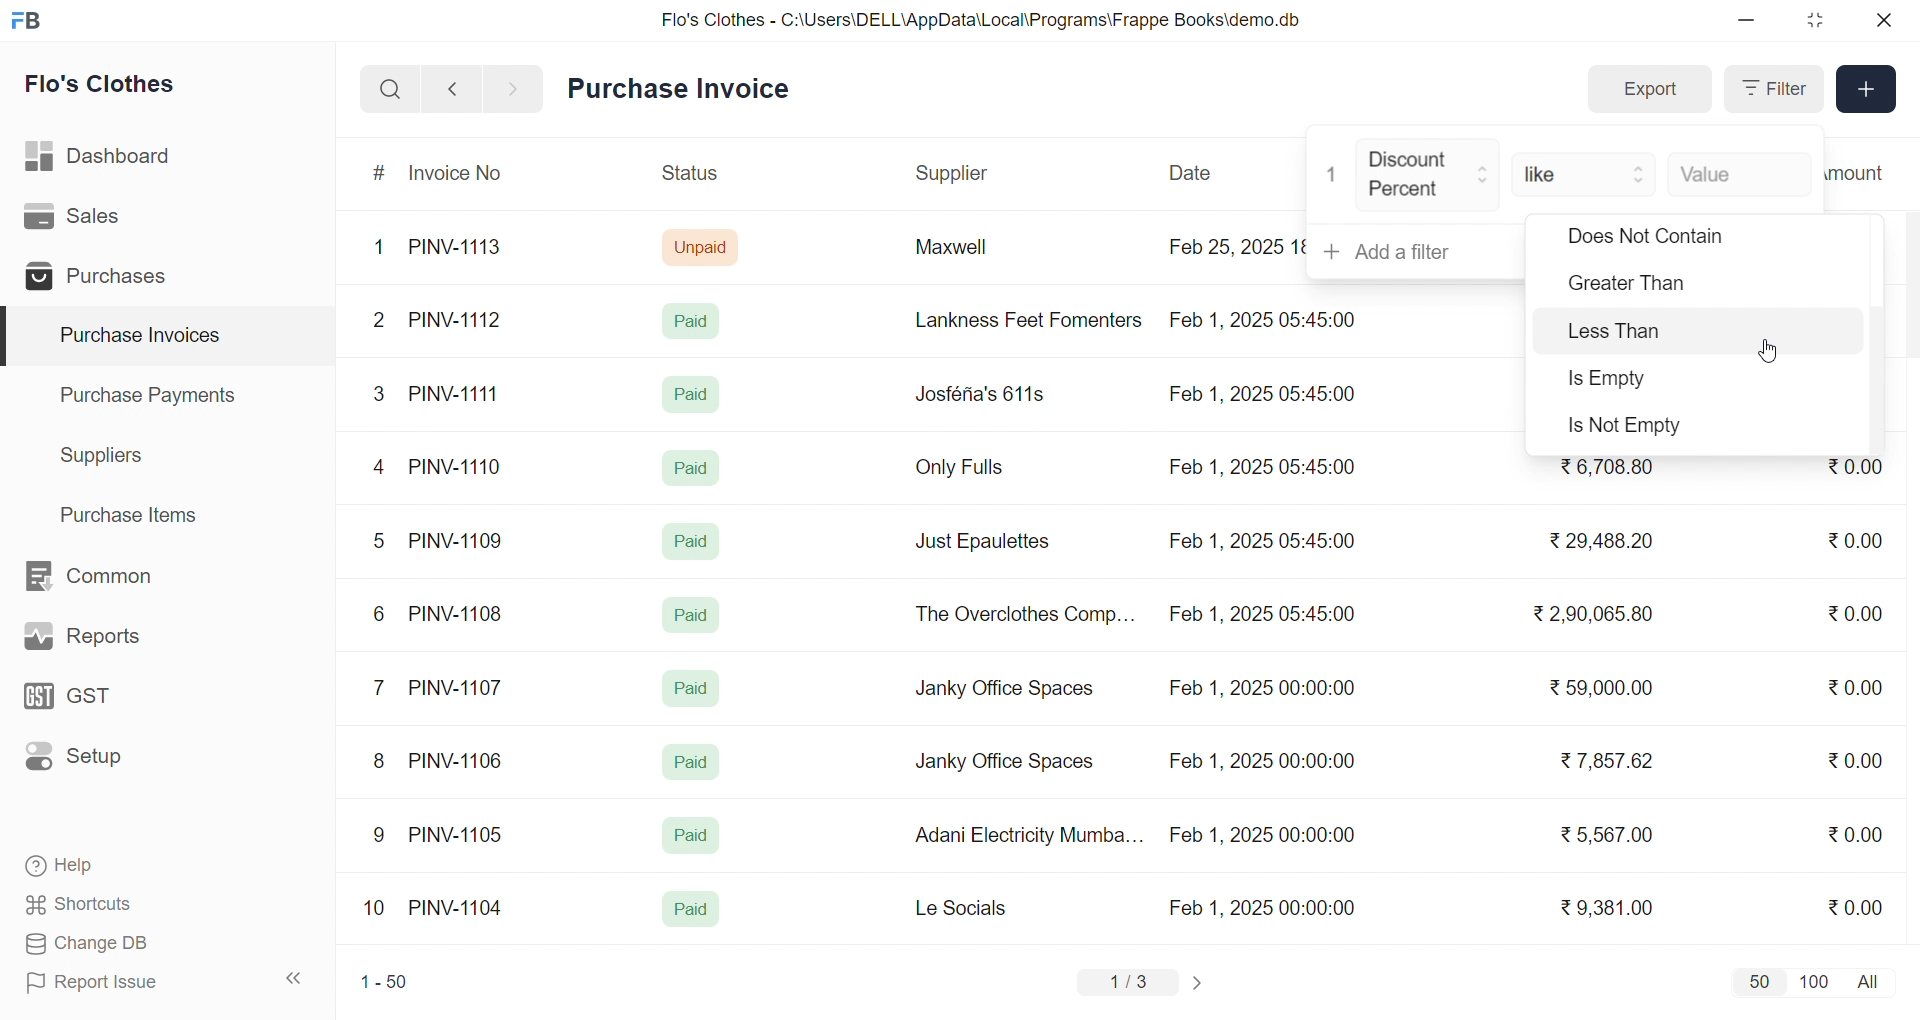 This screenshot has width=1920, height=1020. Describe the element at coordinates (1855, 760) in the screenshot. I see `₹0.00` at that location.